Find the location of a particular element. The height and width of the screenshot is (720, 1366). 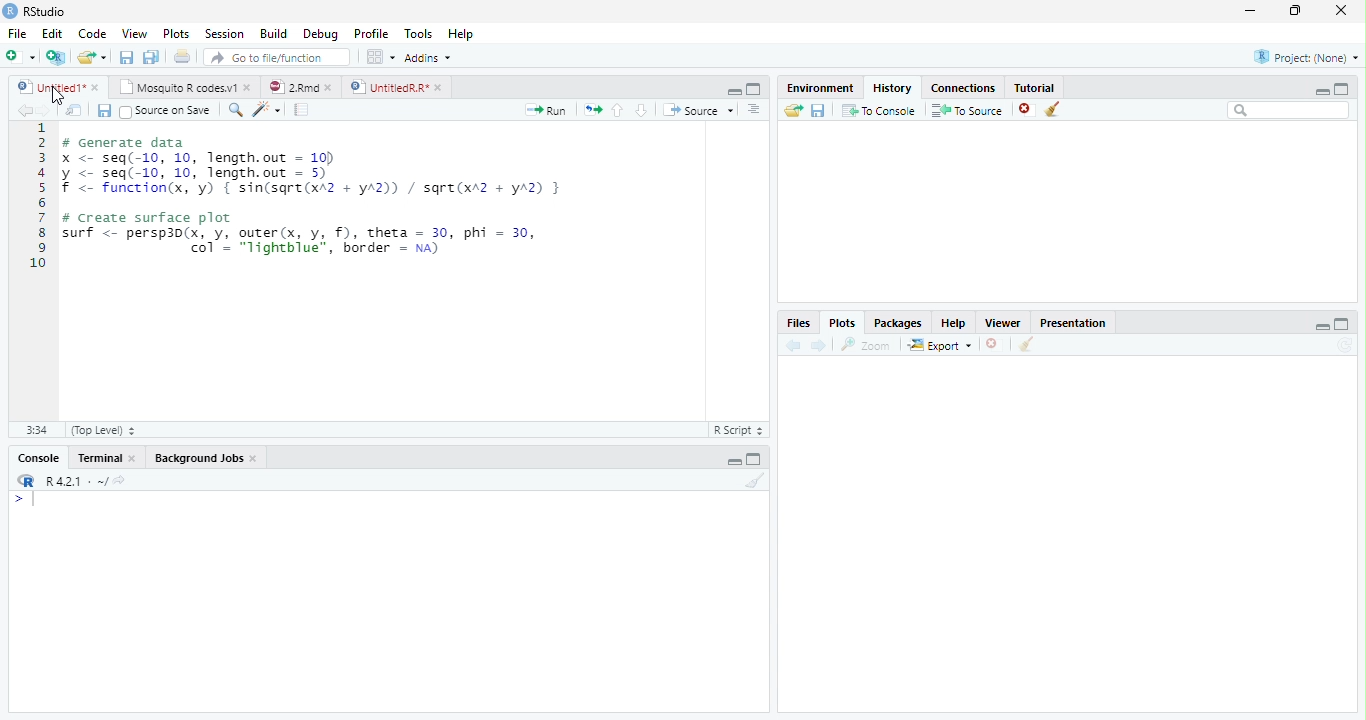

R Script is located at coordinates (741, 430).